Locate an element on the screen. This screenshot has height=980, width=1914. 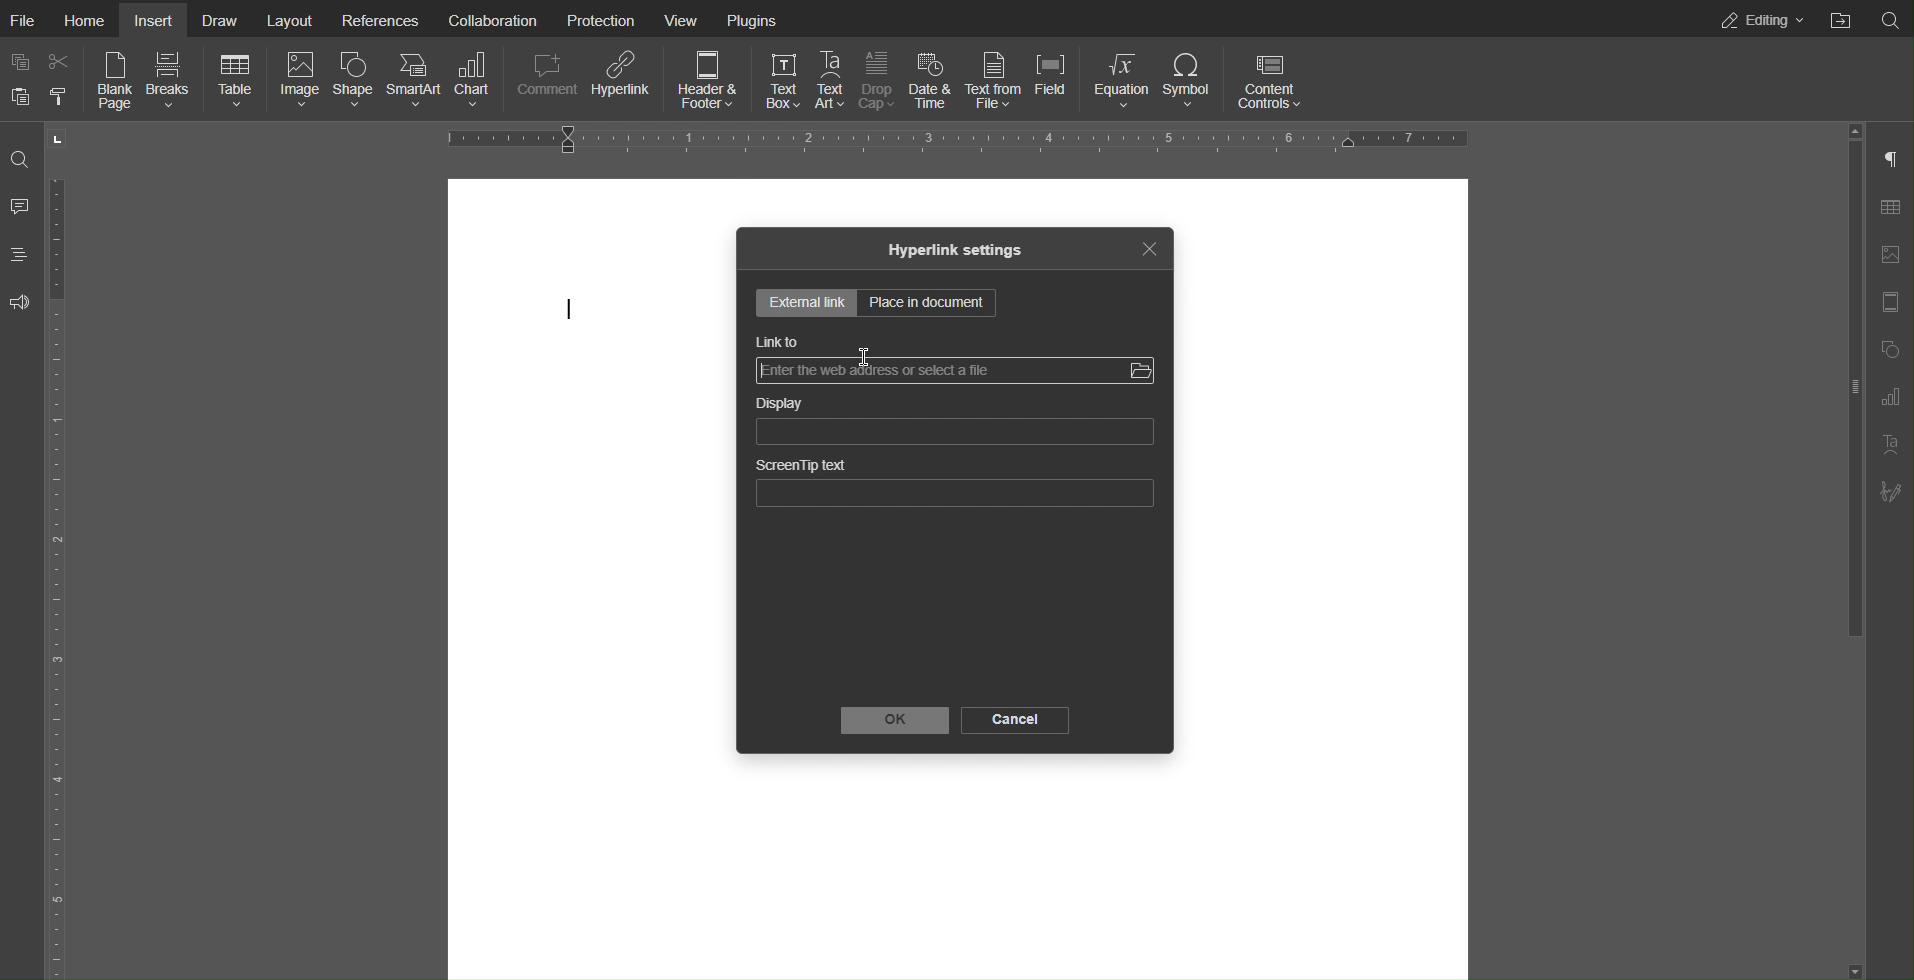
Comment is located at coordinates (543, 80).